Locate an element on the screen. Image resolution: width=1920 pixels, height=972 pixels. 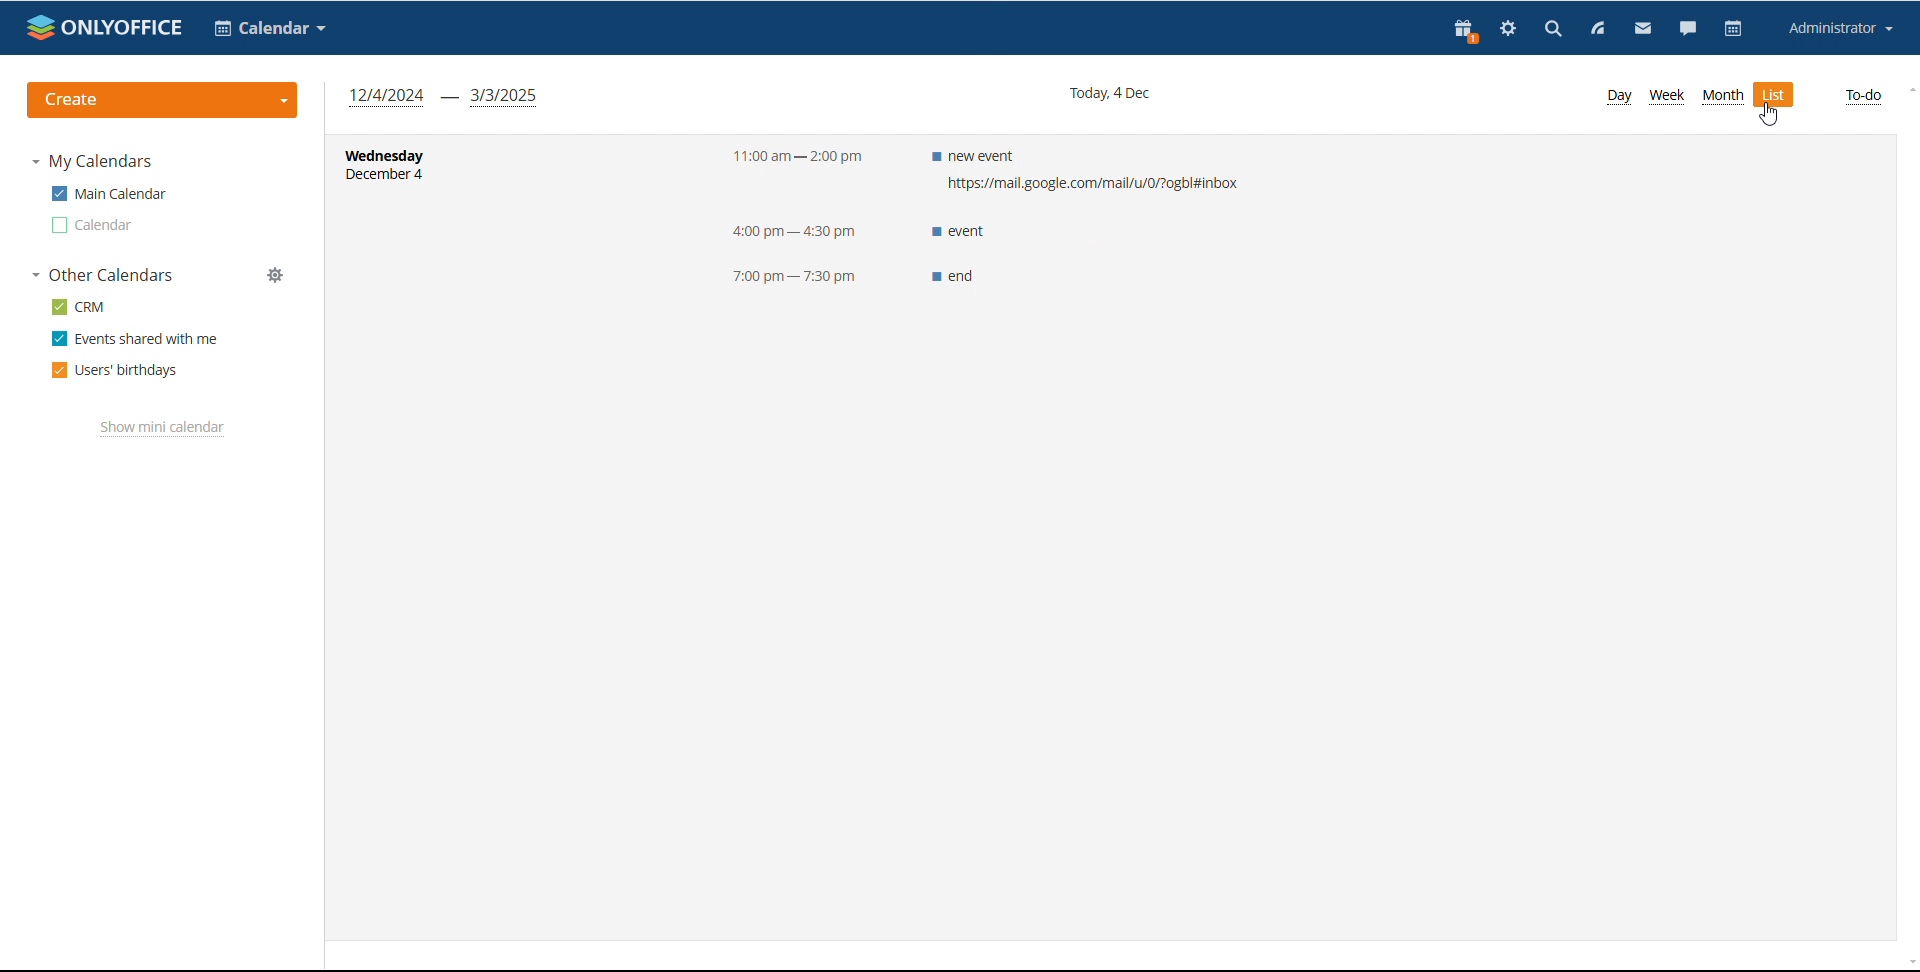
current date is located at coordinates (1107, 92).